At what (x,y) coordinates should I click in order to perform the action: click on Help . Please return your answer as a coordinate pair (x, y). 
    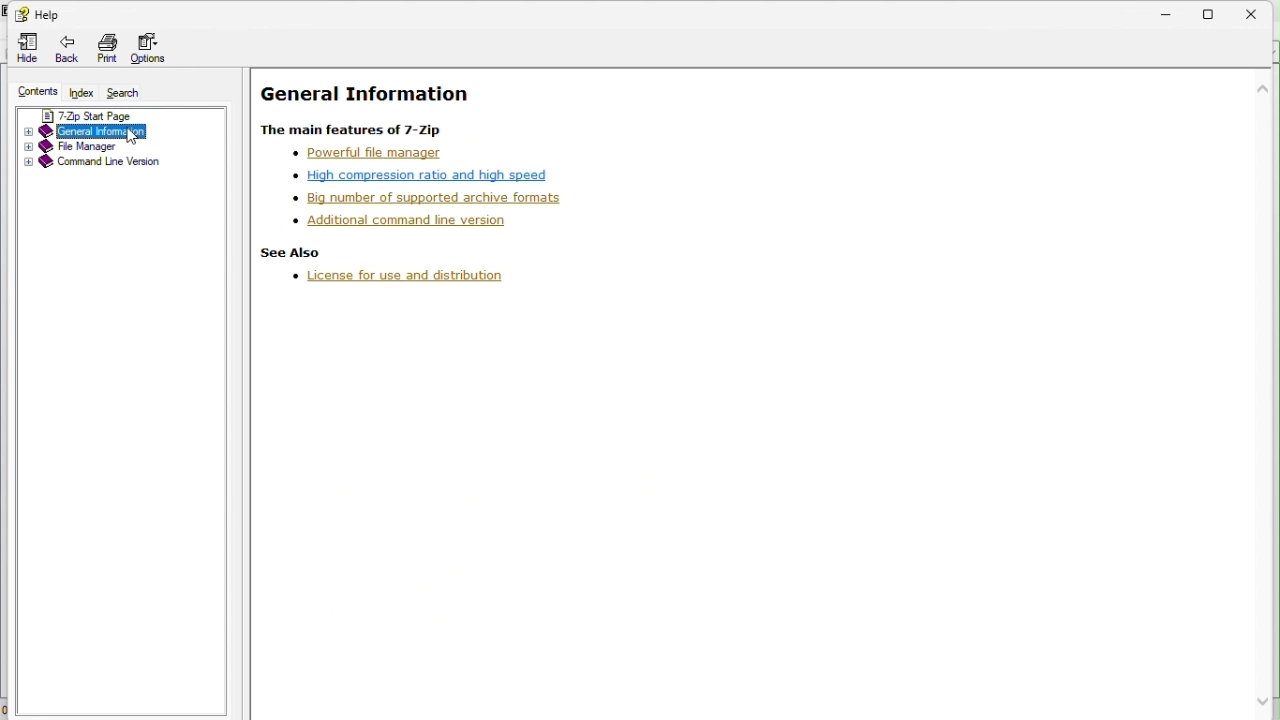
    Looking at the image, I should click on (43, 12).